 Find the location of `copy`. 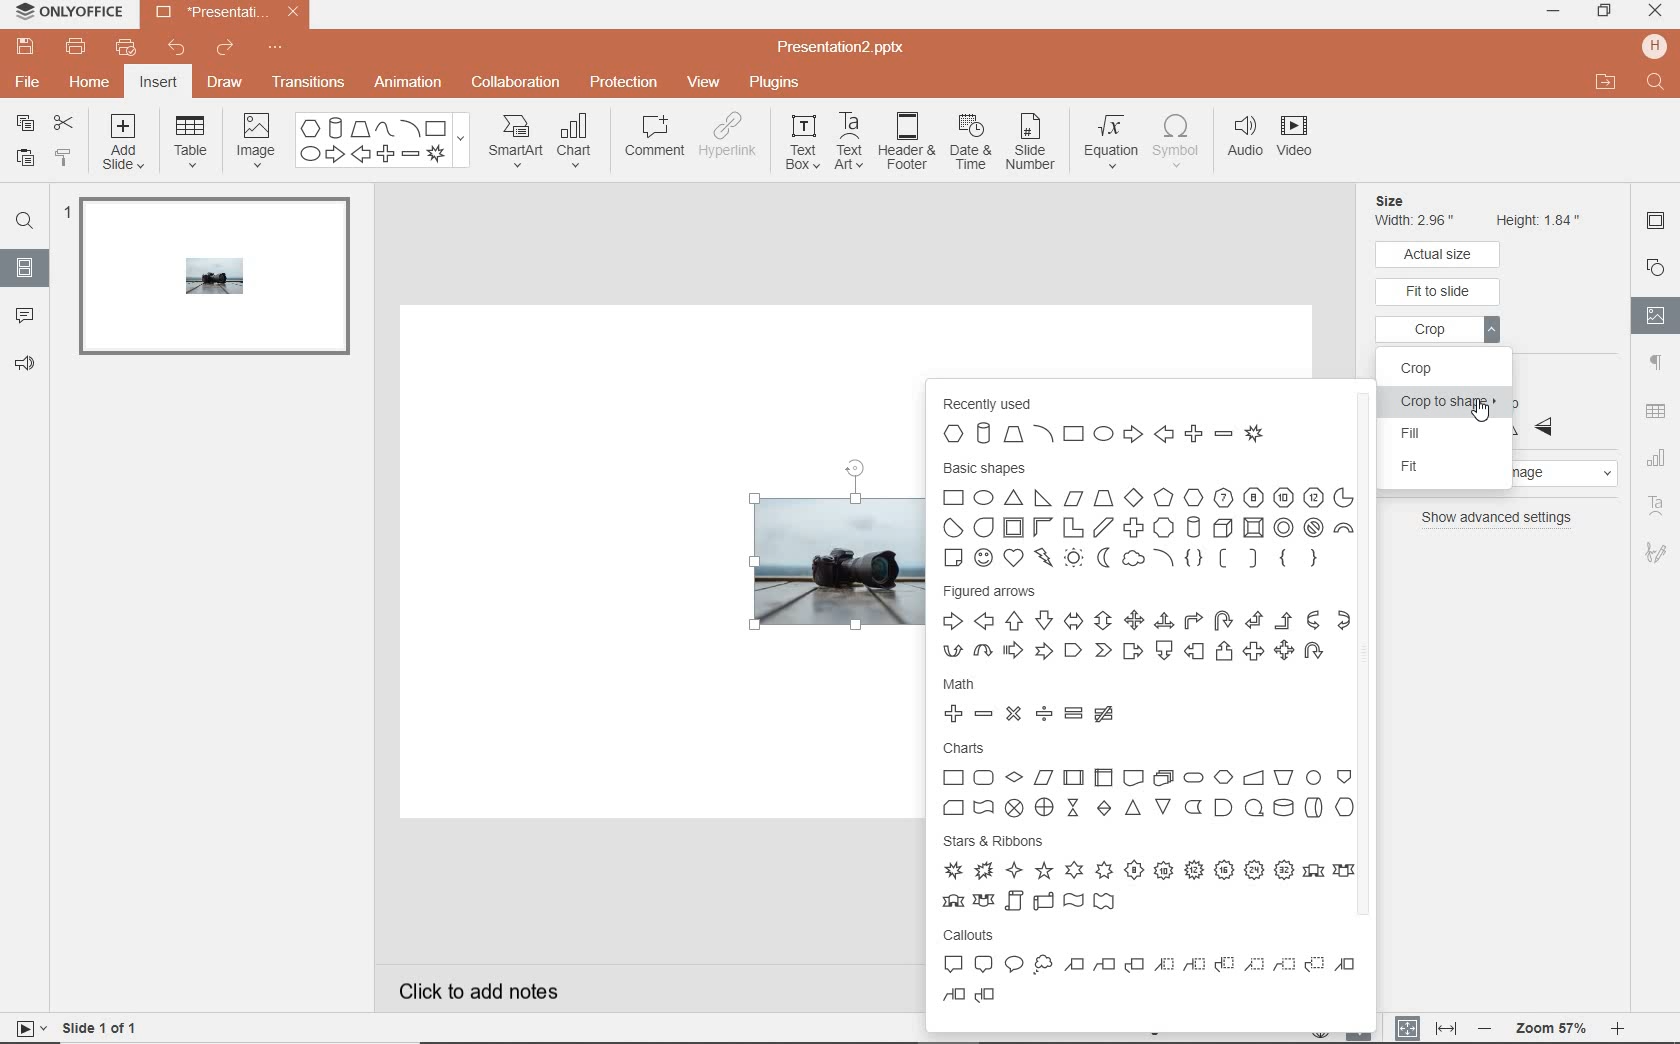

copy is located at coordinates (25, 121).